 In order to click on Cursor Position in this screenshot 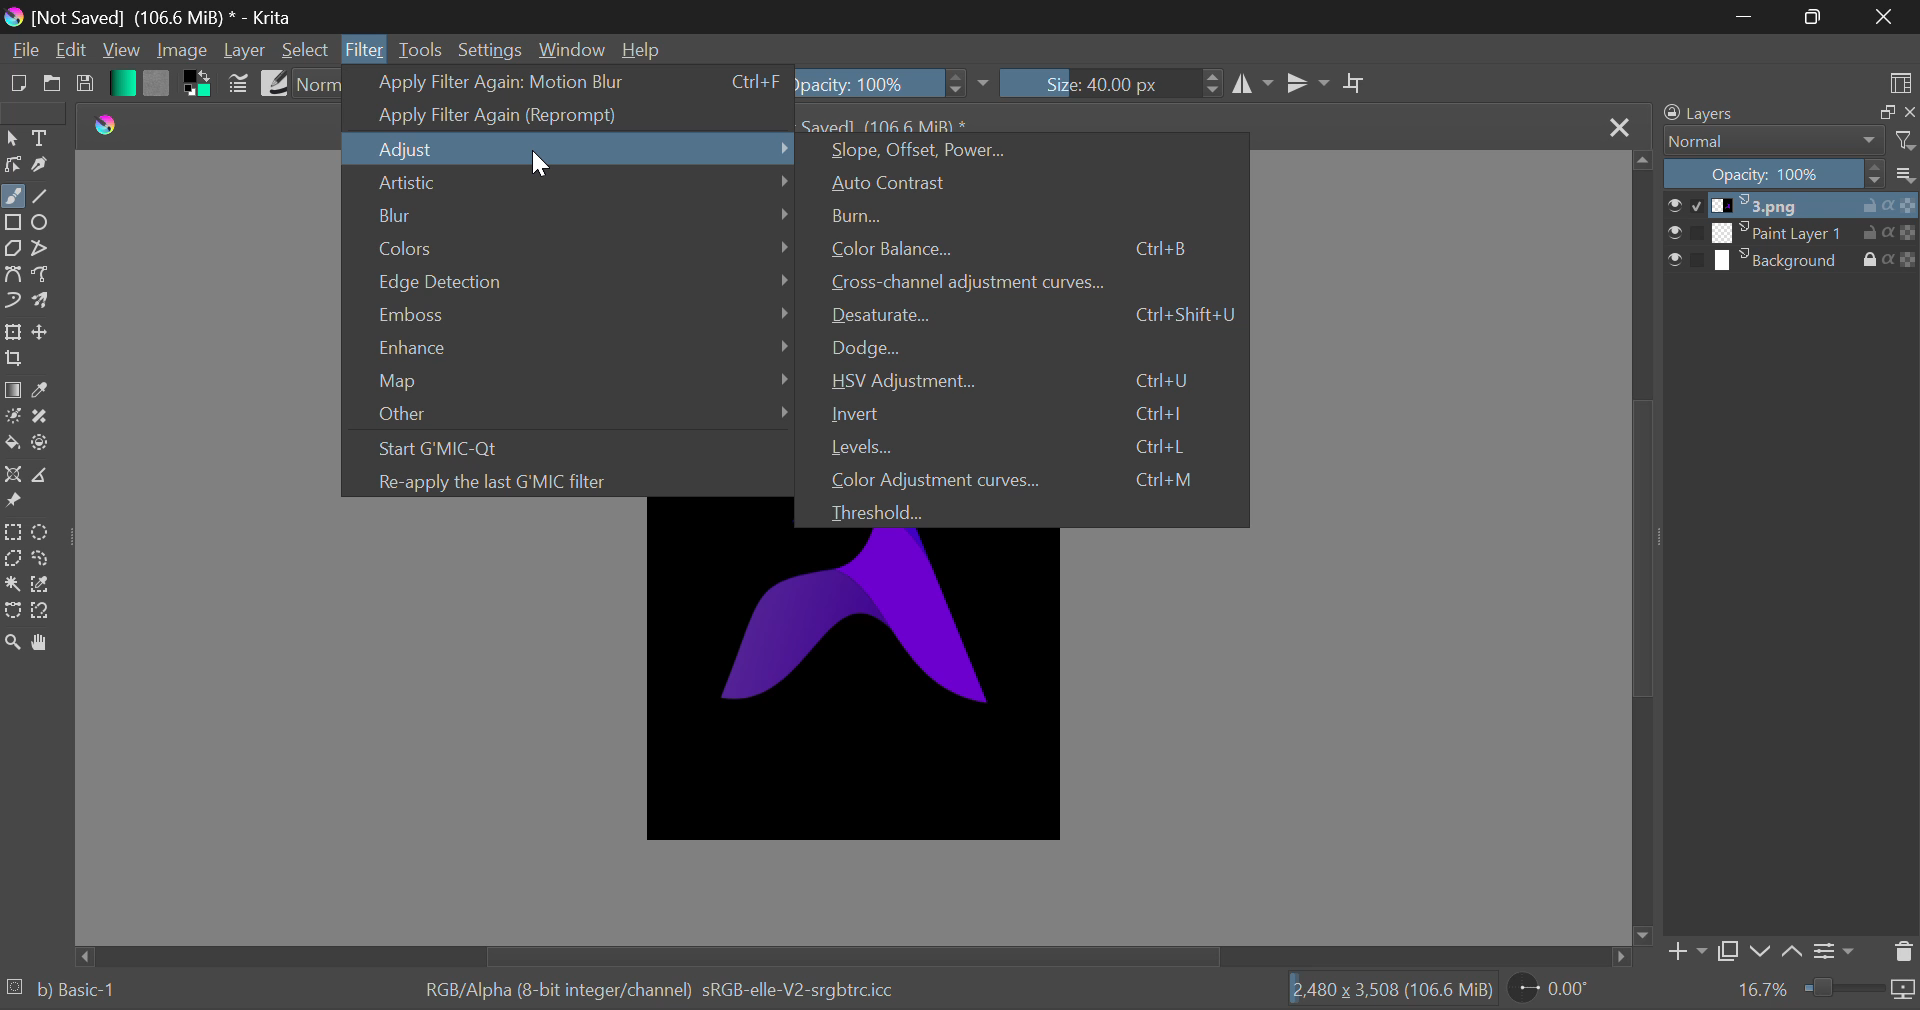, I will do `click(541, 165)`.